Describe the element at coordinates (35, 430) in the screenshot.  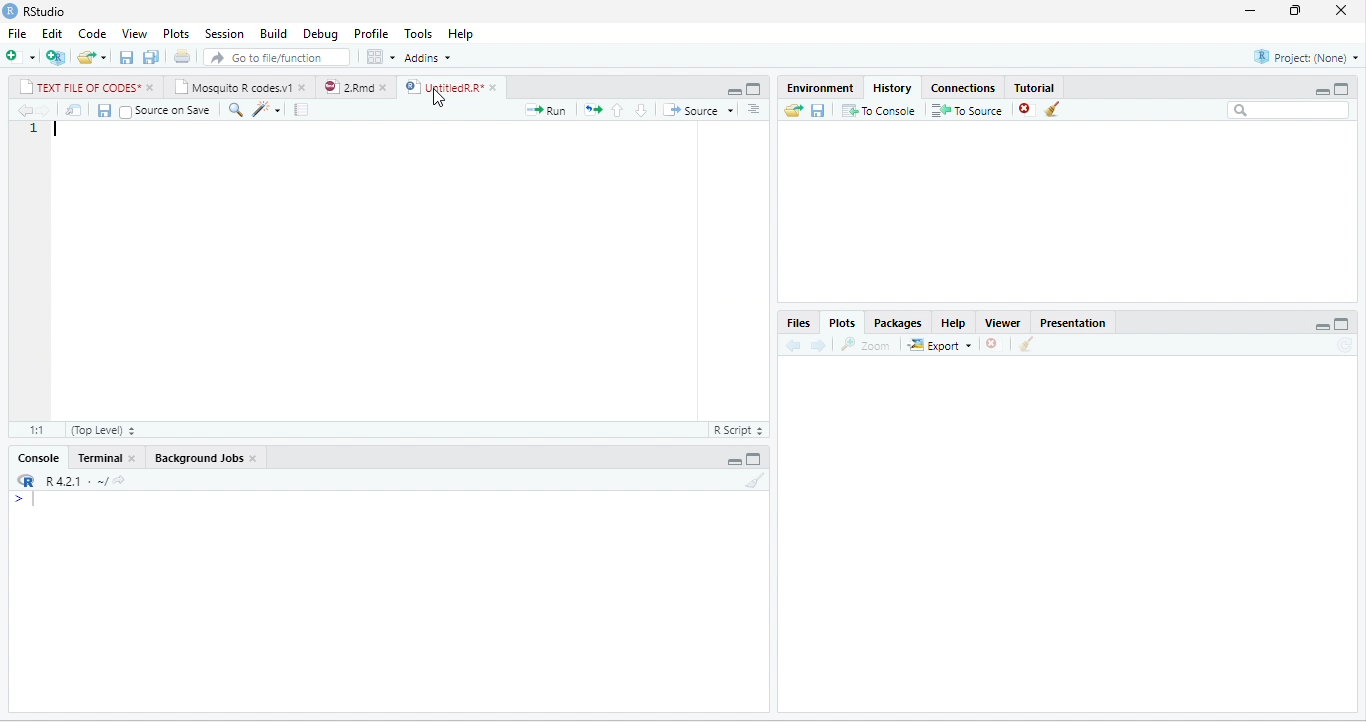
I see `1:1` at that location.